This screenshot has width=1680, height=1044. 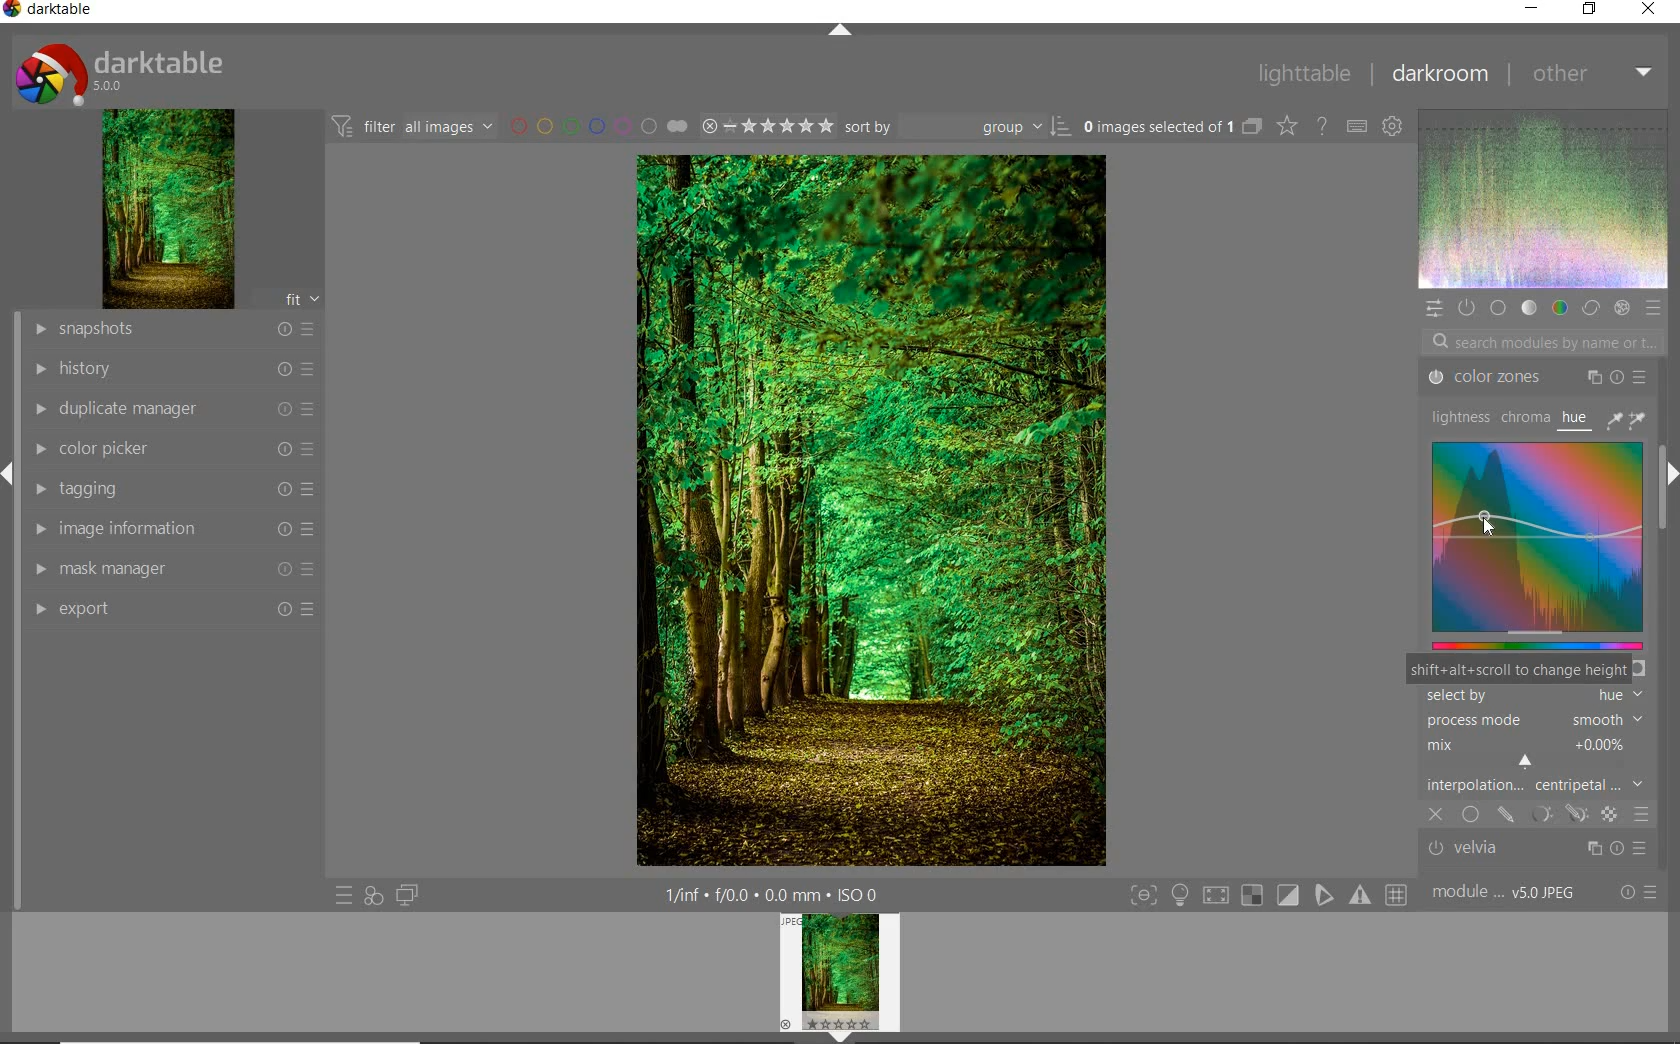 I want to click on select by hue, so click(x=1532, y=694).